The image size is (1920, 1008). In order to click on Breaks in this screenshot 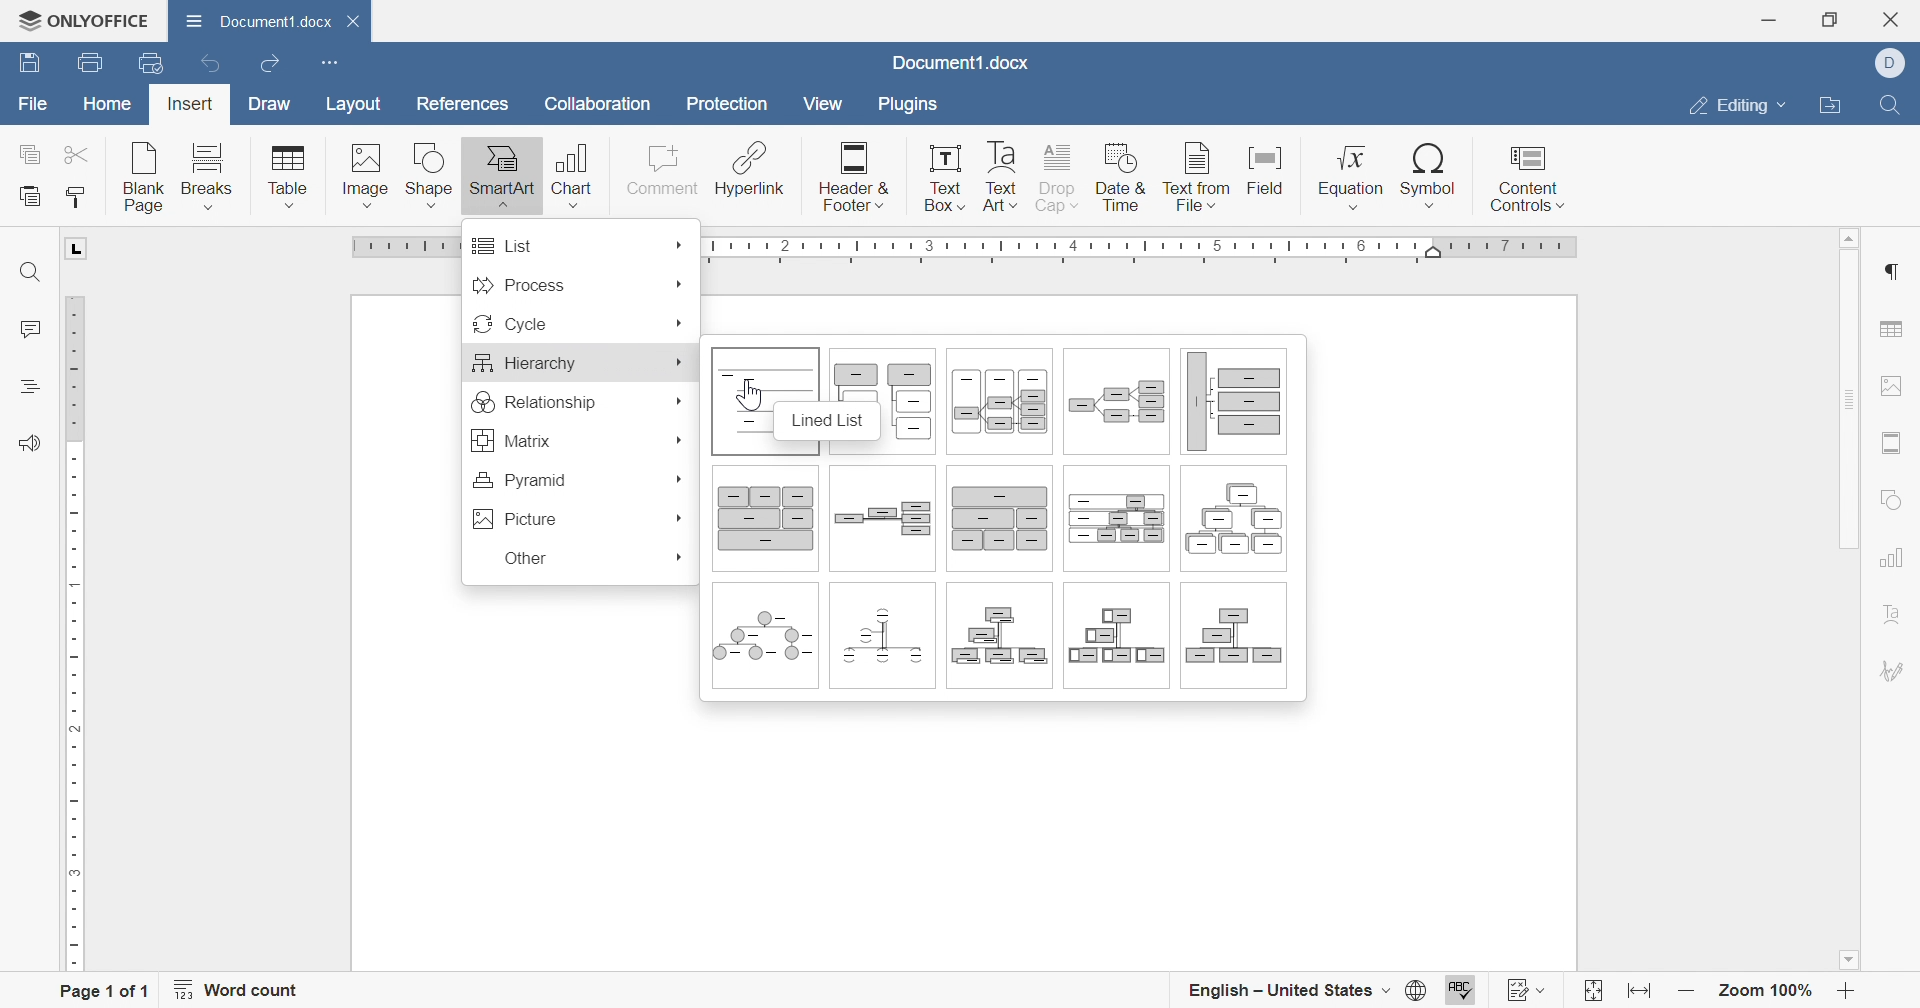, I will do `click(211, 174)`.